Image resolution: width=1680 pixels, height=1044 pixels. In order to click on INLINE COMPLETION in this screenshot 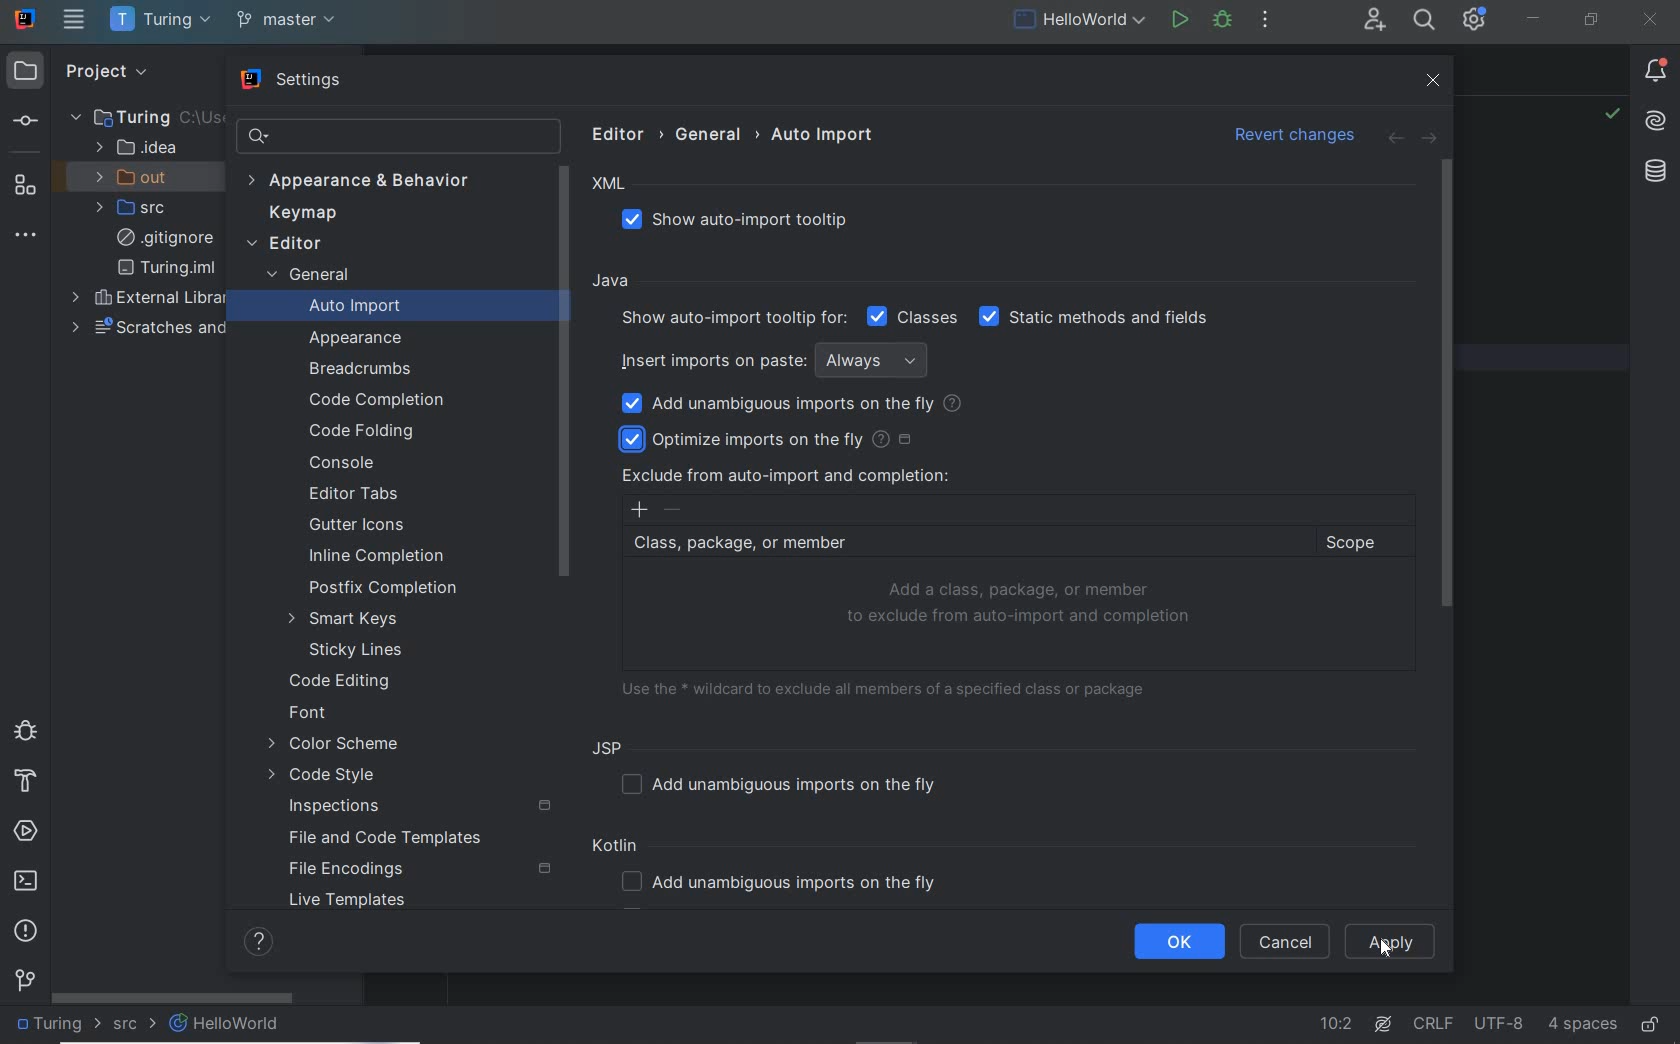, I will do `click(385, 559)`.